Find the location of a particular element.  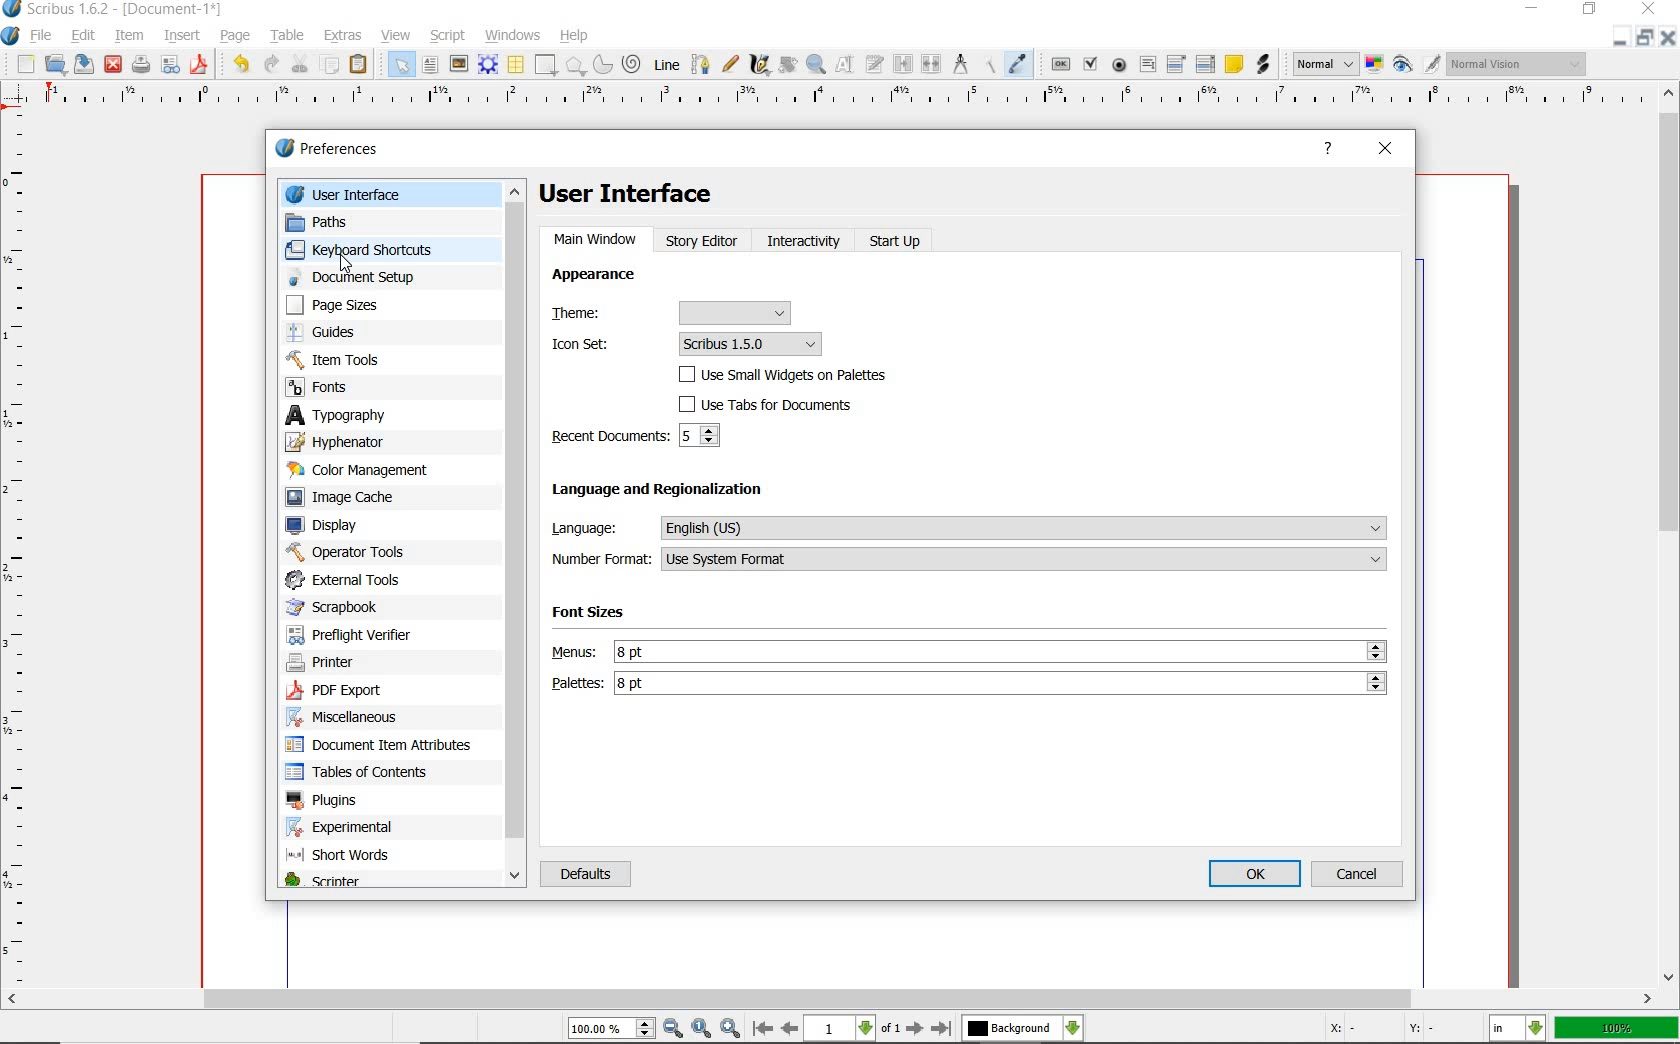

document setup is located at coordinates (366, 277).